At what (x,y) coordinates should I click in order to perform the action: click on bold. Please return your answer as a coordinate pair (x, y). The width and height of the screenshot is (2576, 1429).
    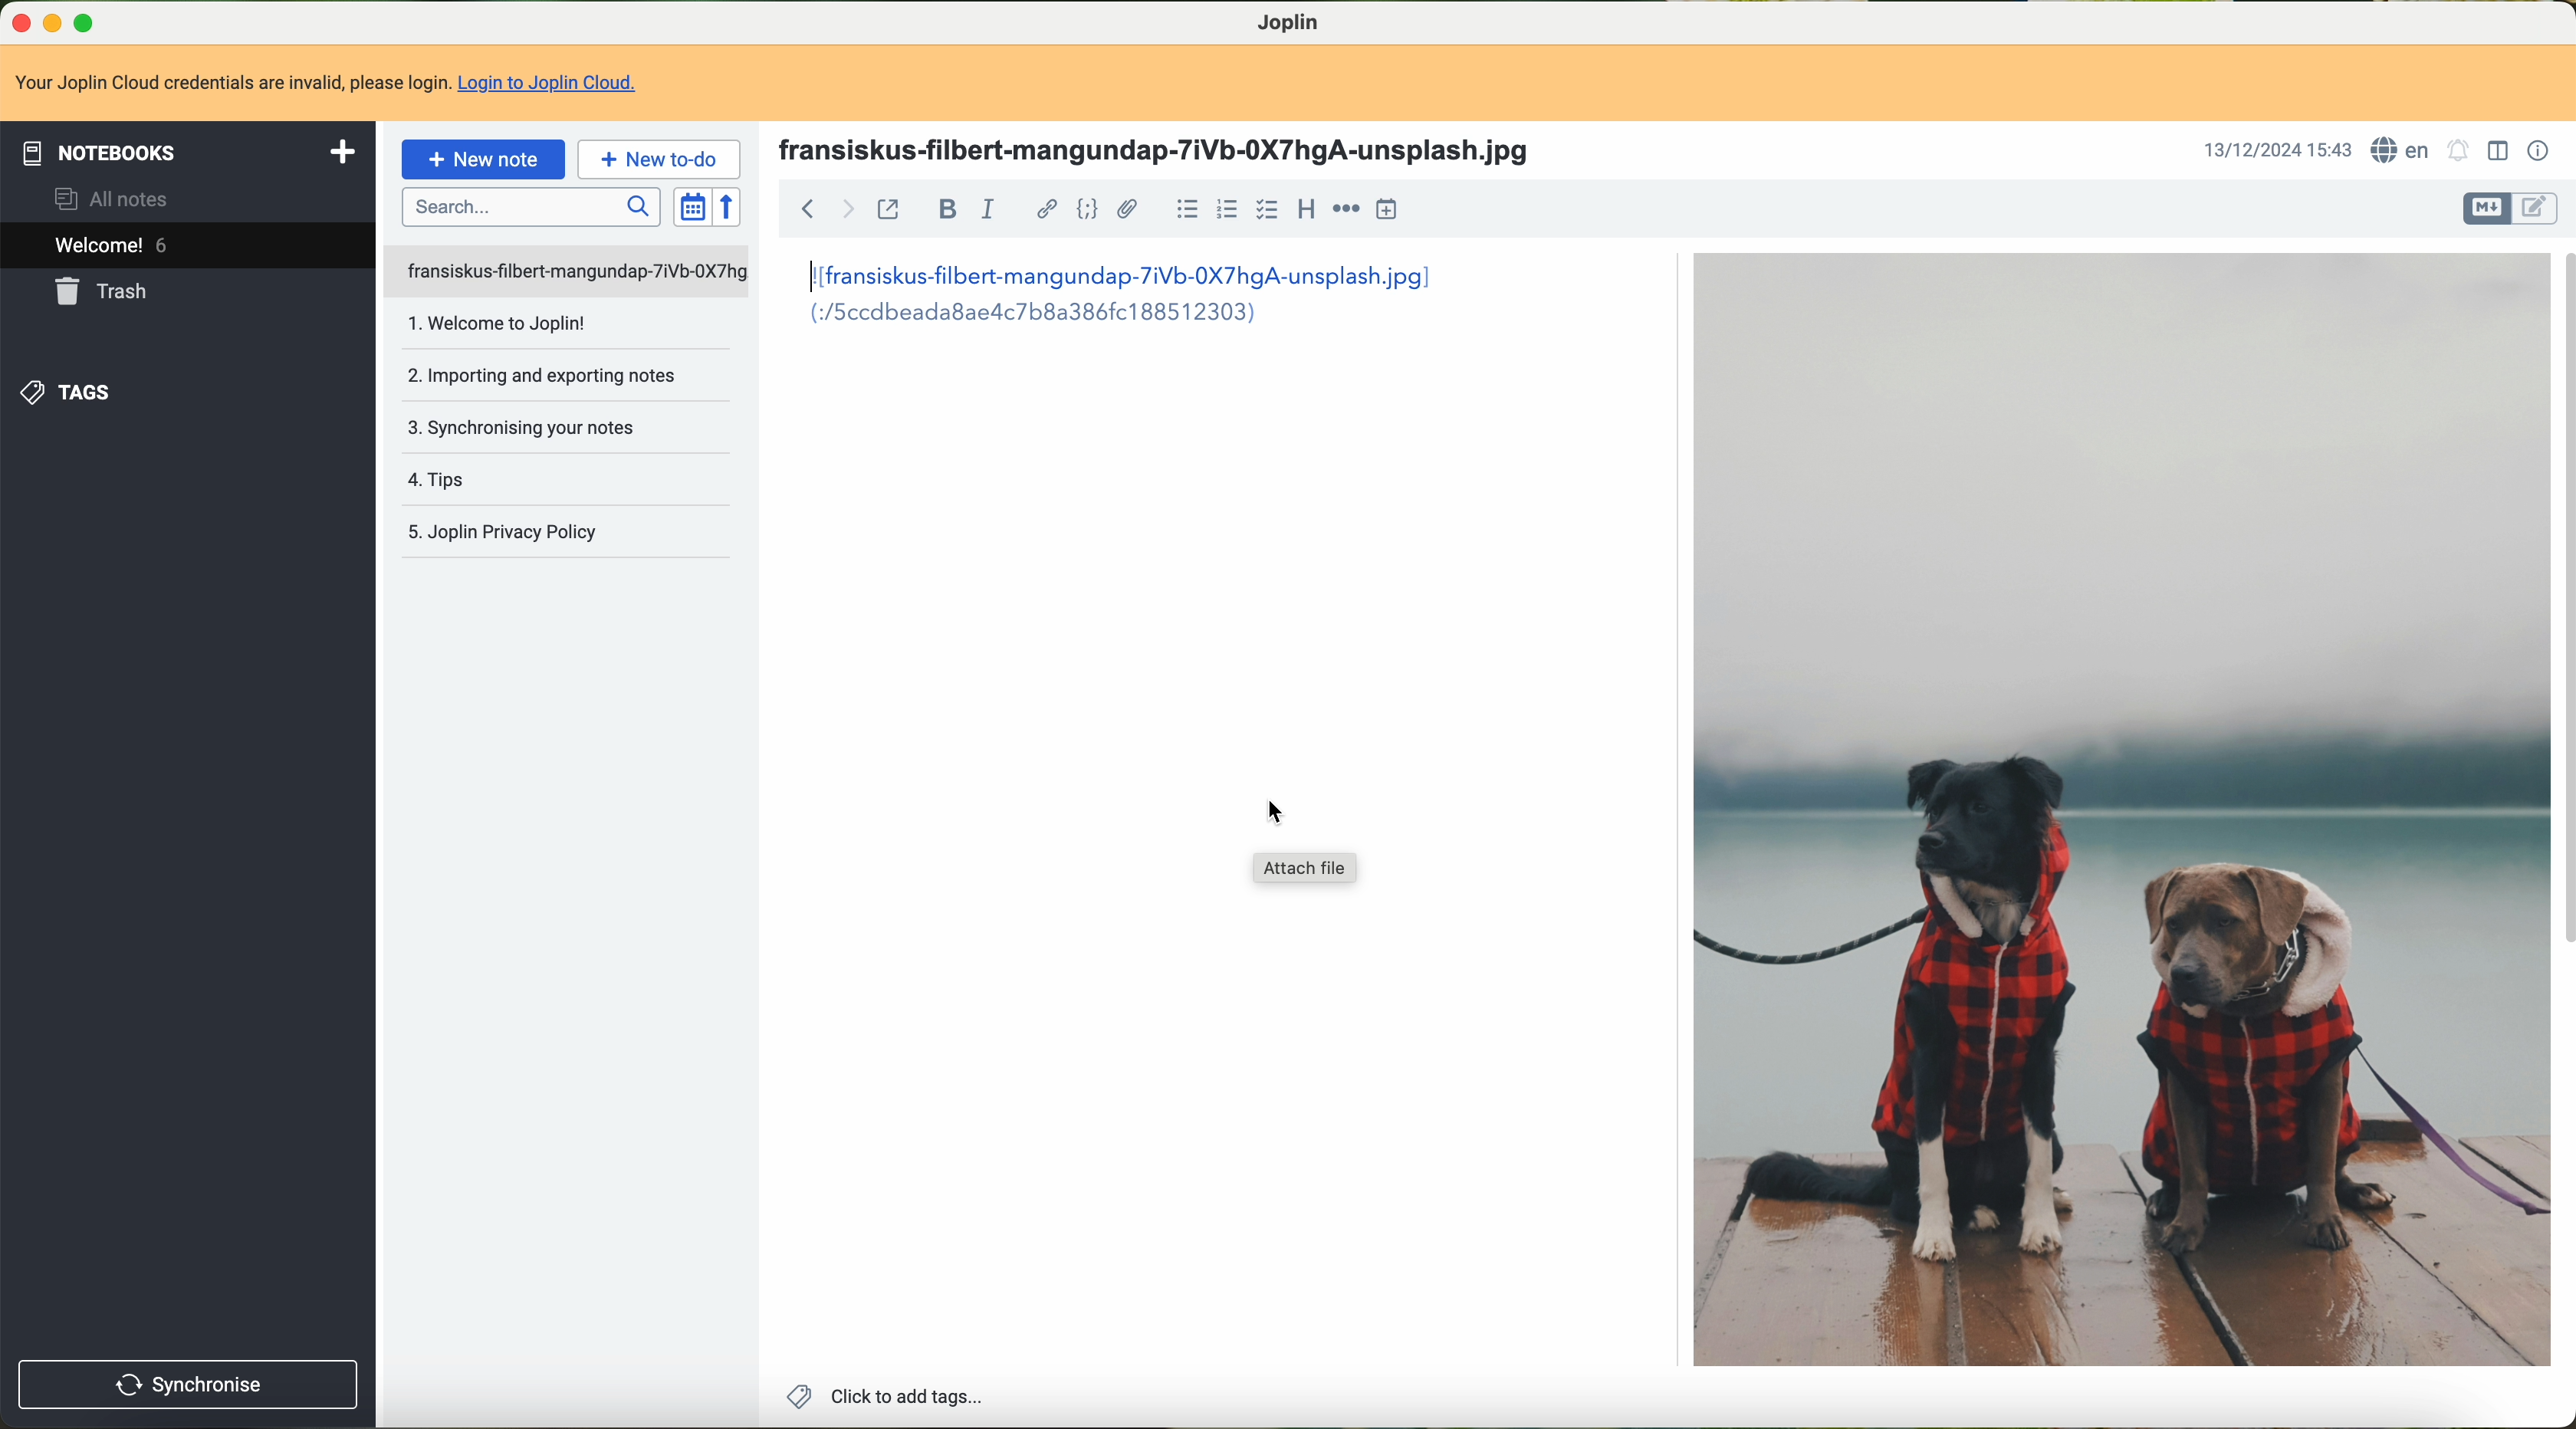
    Looking at the image, I should click on (948, 210).